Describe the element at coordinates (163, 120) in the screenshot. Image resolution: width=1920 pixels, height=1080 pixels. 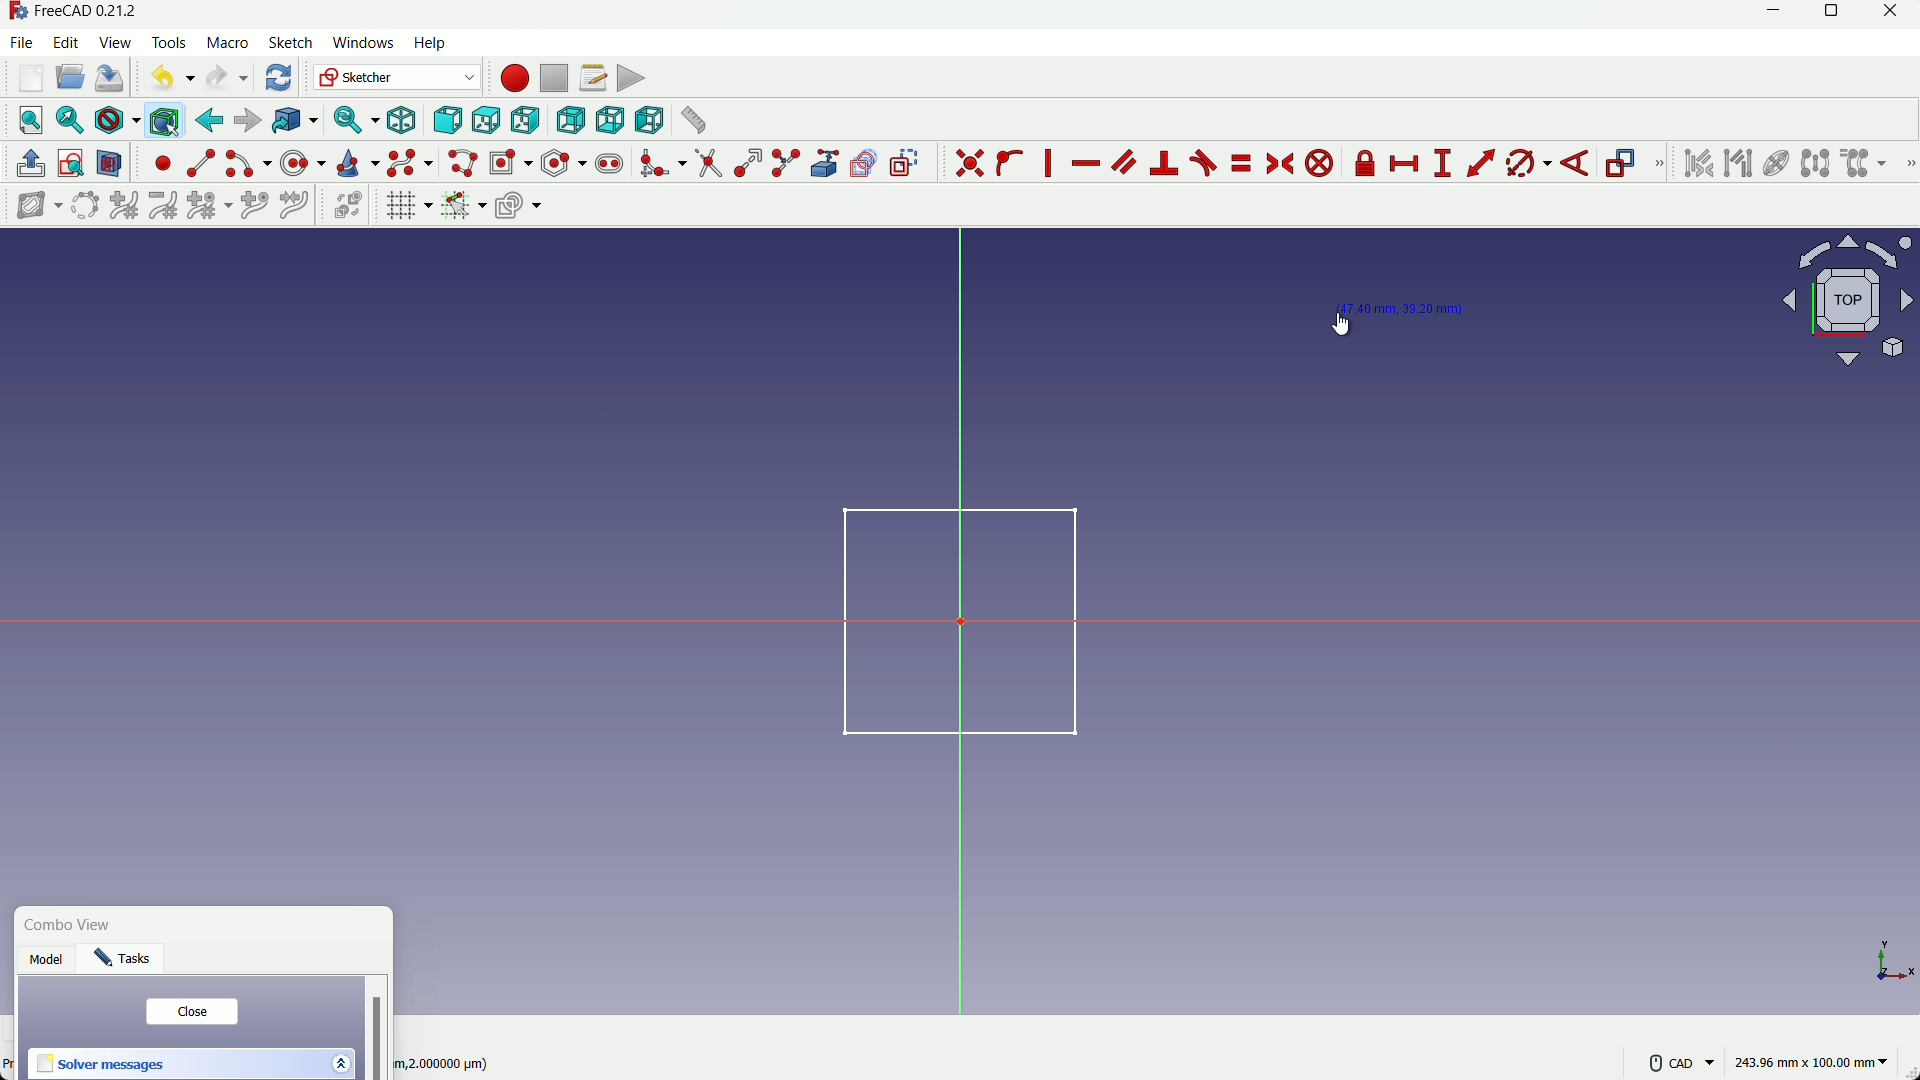
I see `bounding box` at that location.